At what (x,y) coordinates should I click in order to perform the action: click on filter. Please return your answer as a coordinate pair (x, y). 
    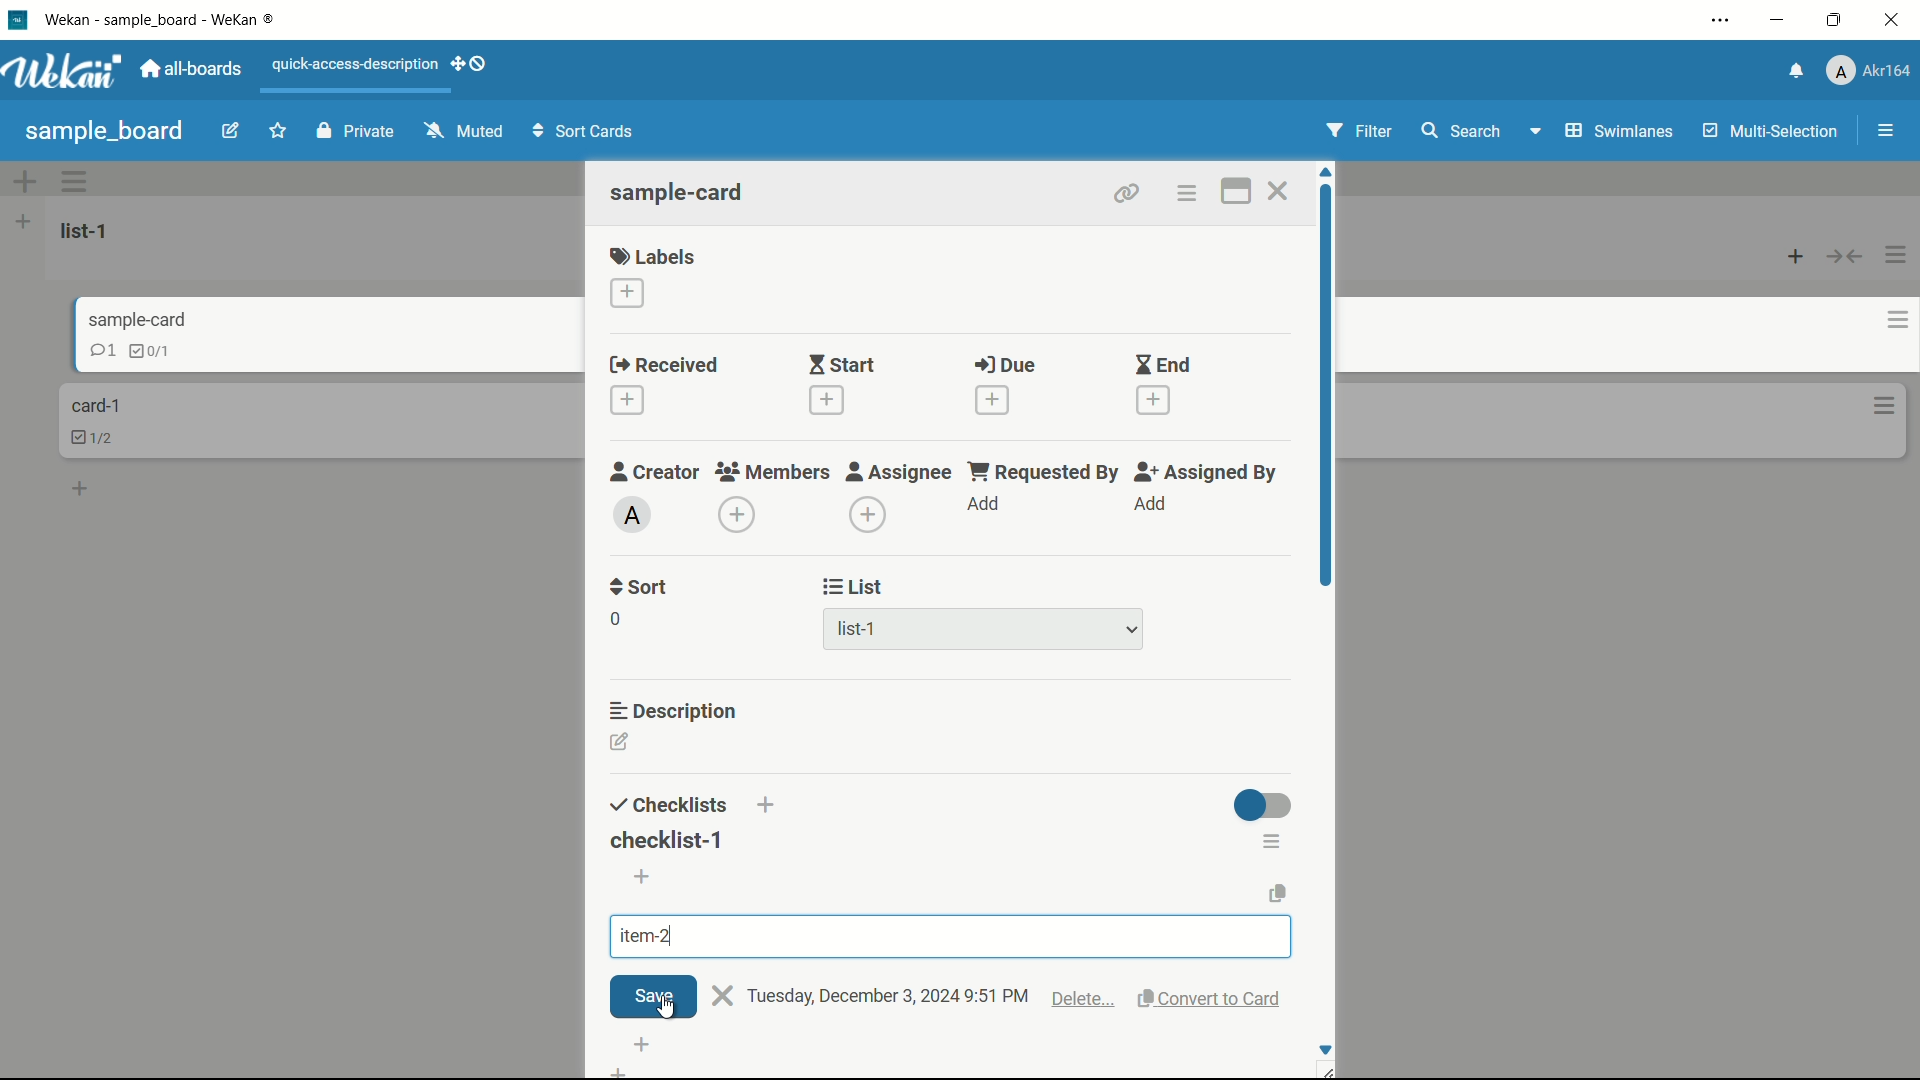
    Looking at the image, I should click on (1359, 130).